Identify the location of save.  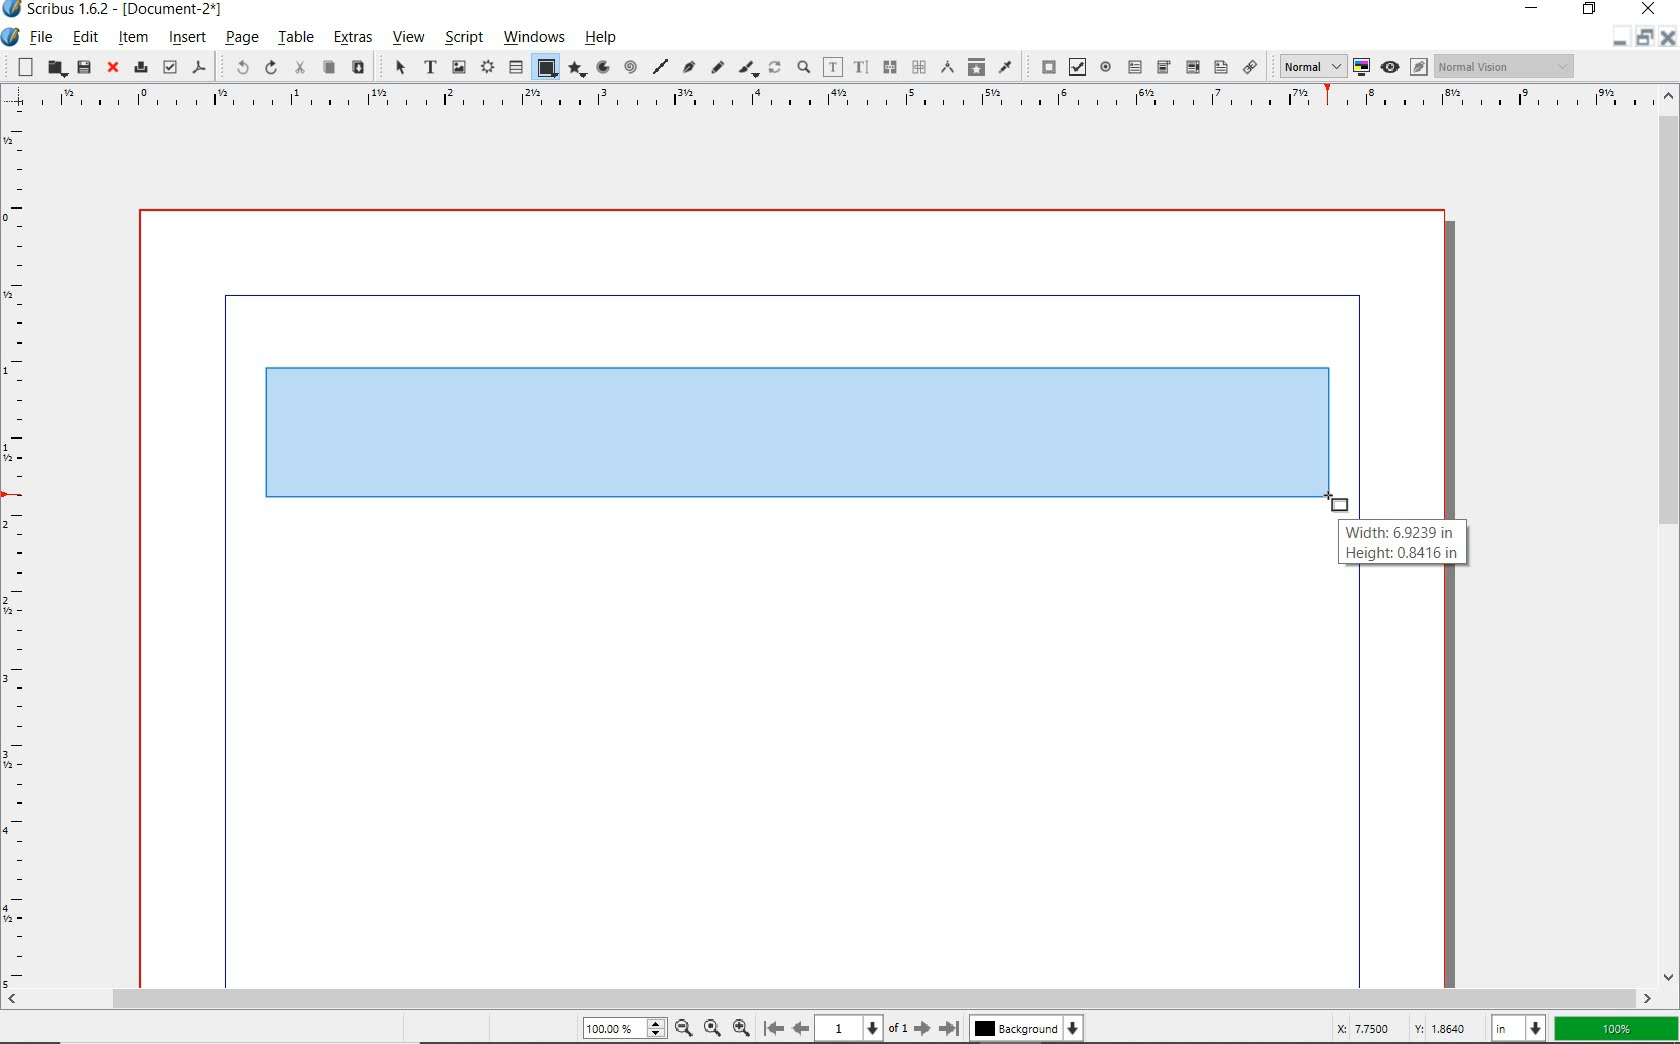
(84, 67).